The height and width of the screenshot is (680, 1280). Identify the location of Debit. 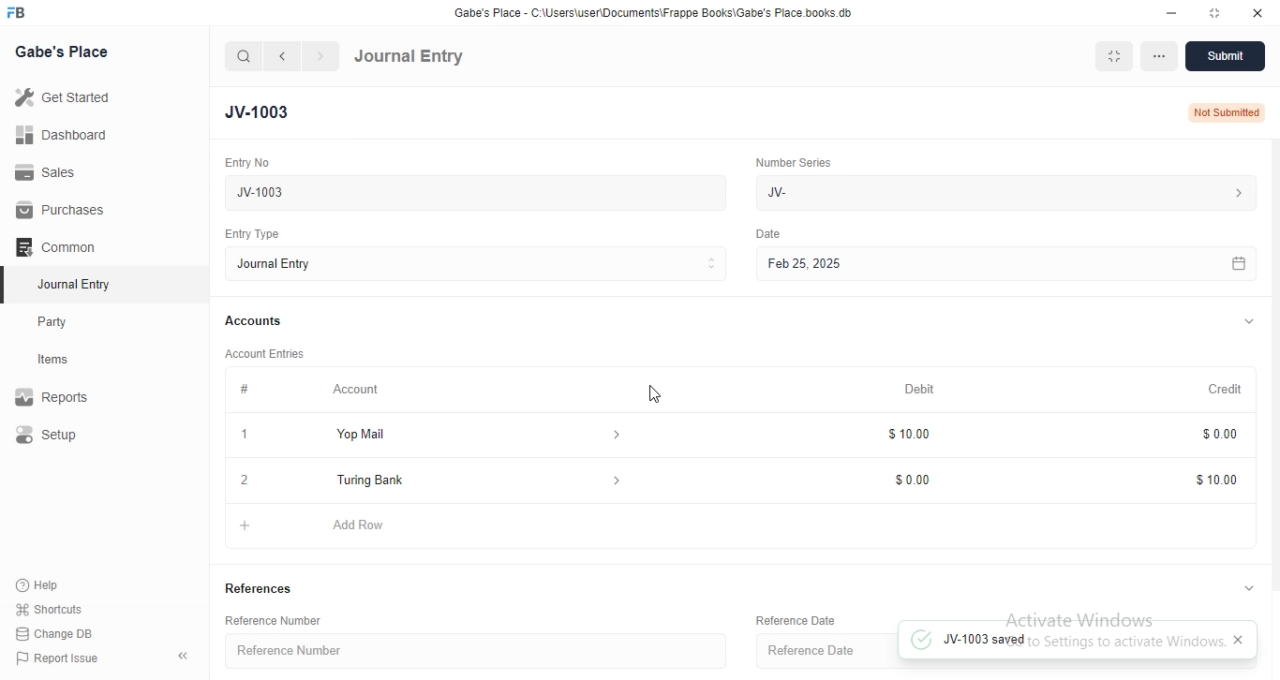
(919, 388).